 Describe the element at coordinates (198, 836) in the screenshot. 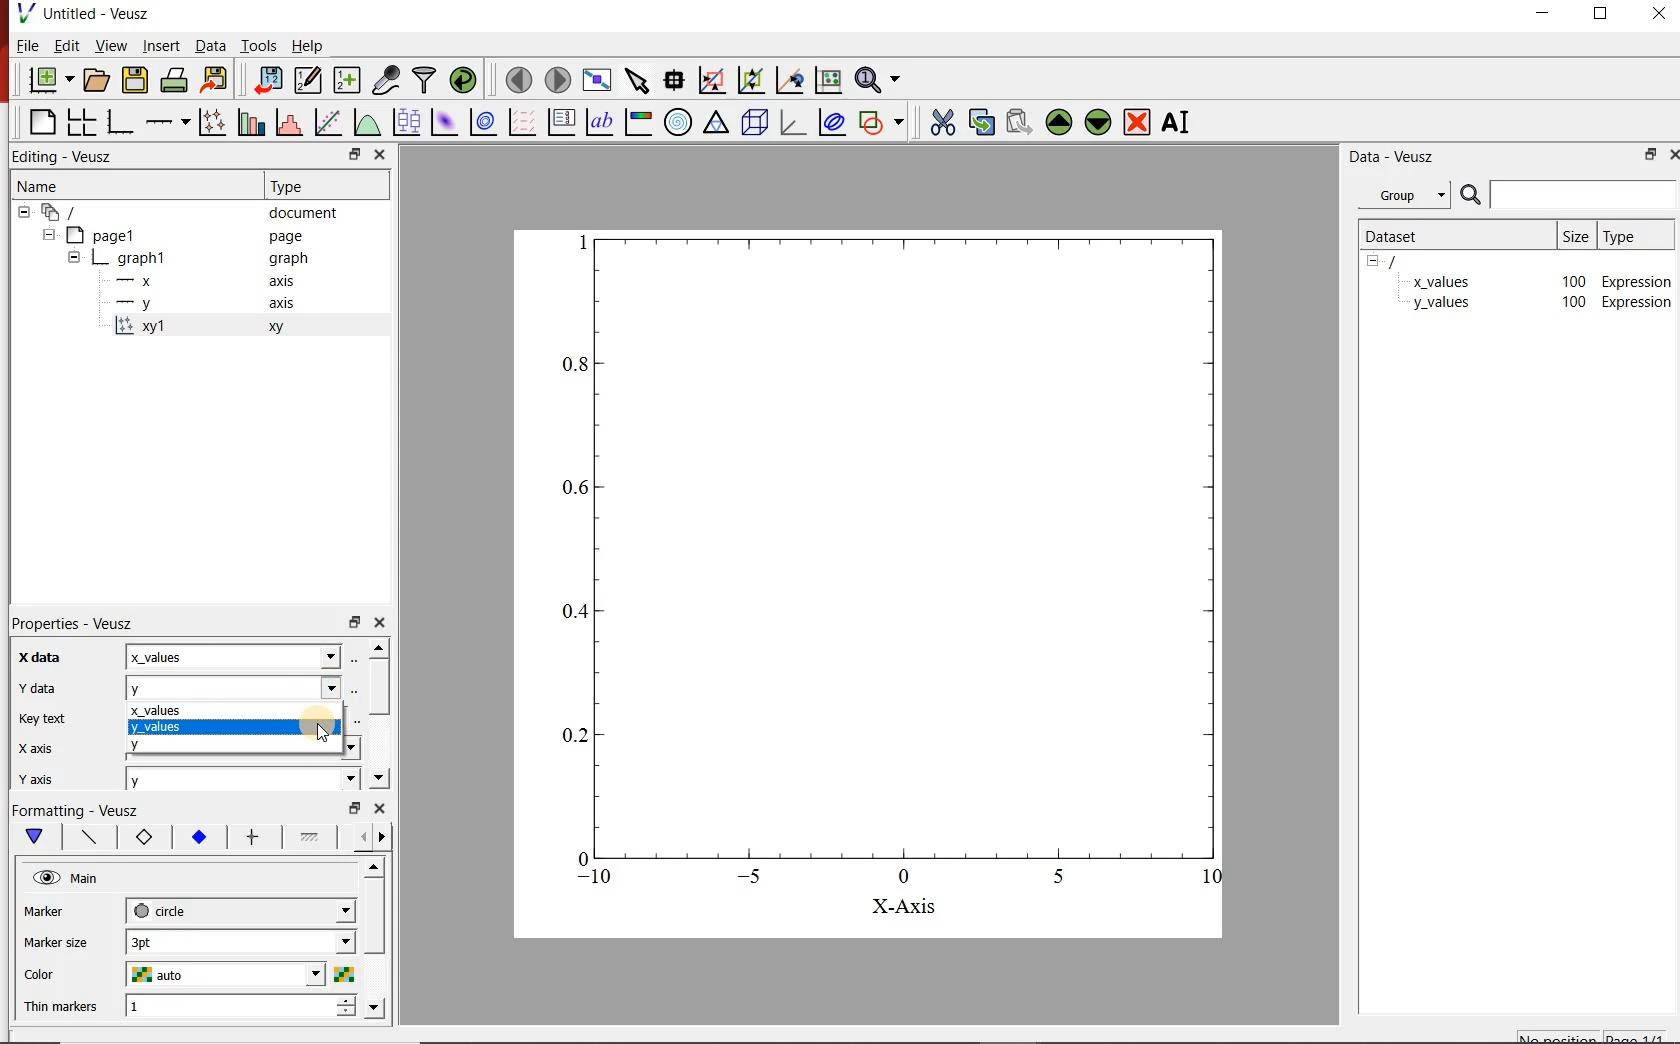

I see `marker fill` at that location.